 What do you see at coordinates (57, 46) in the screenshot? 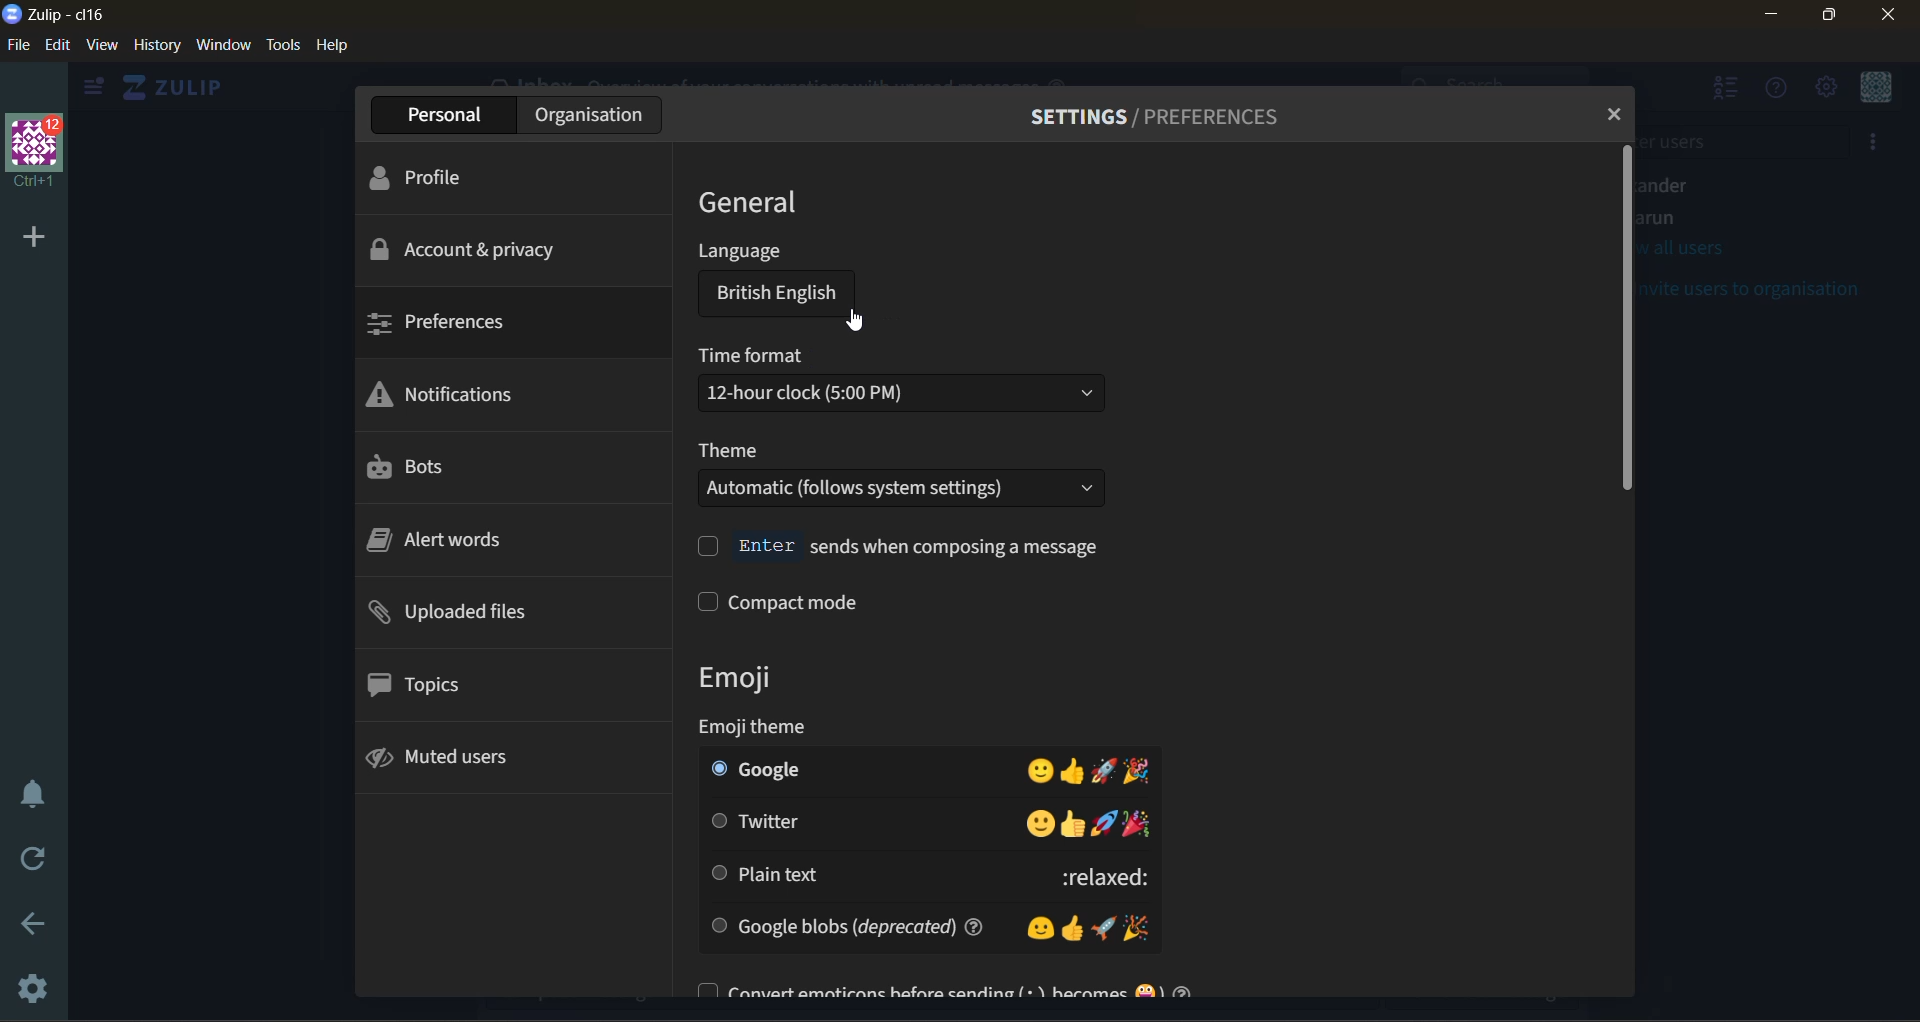
I see `edit` at bounding box center [57, 46].